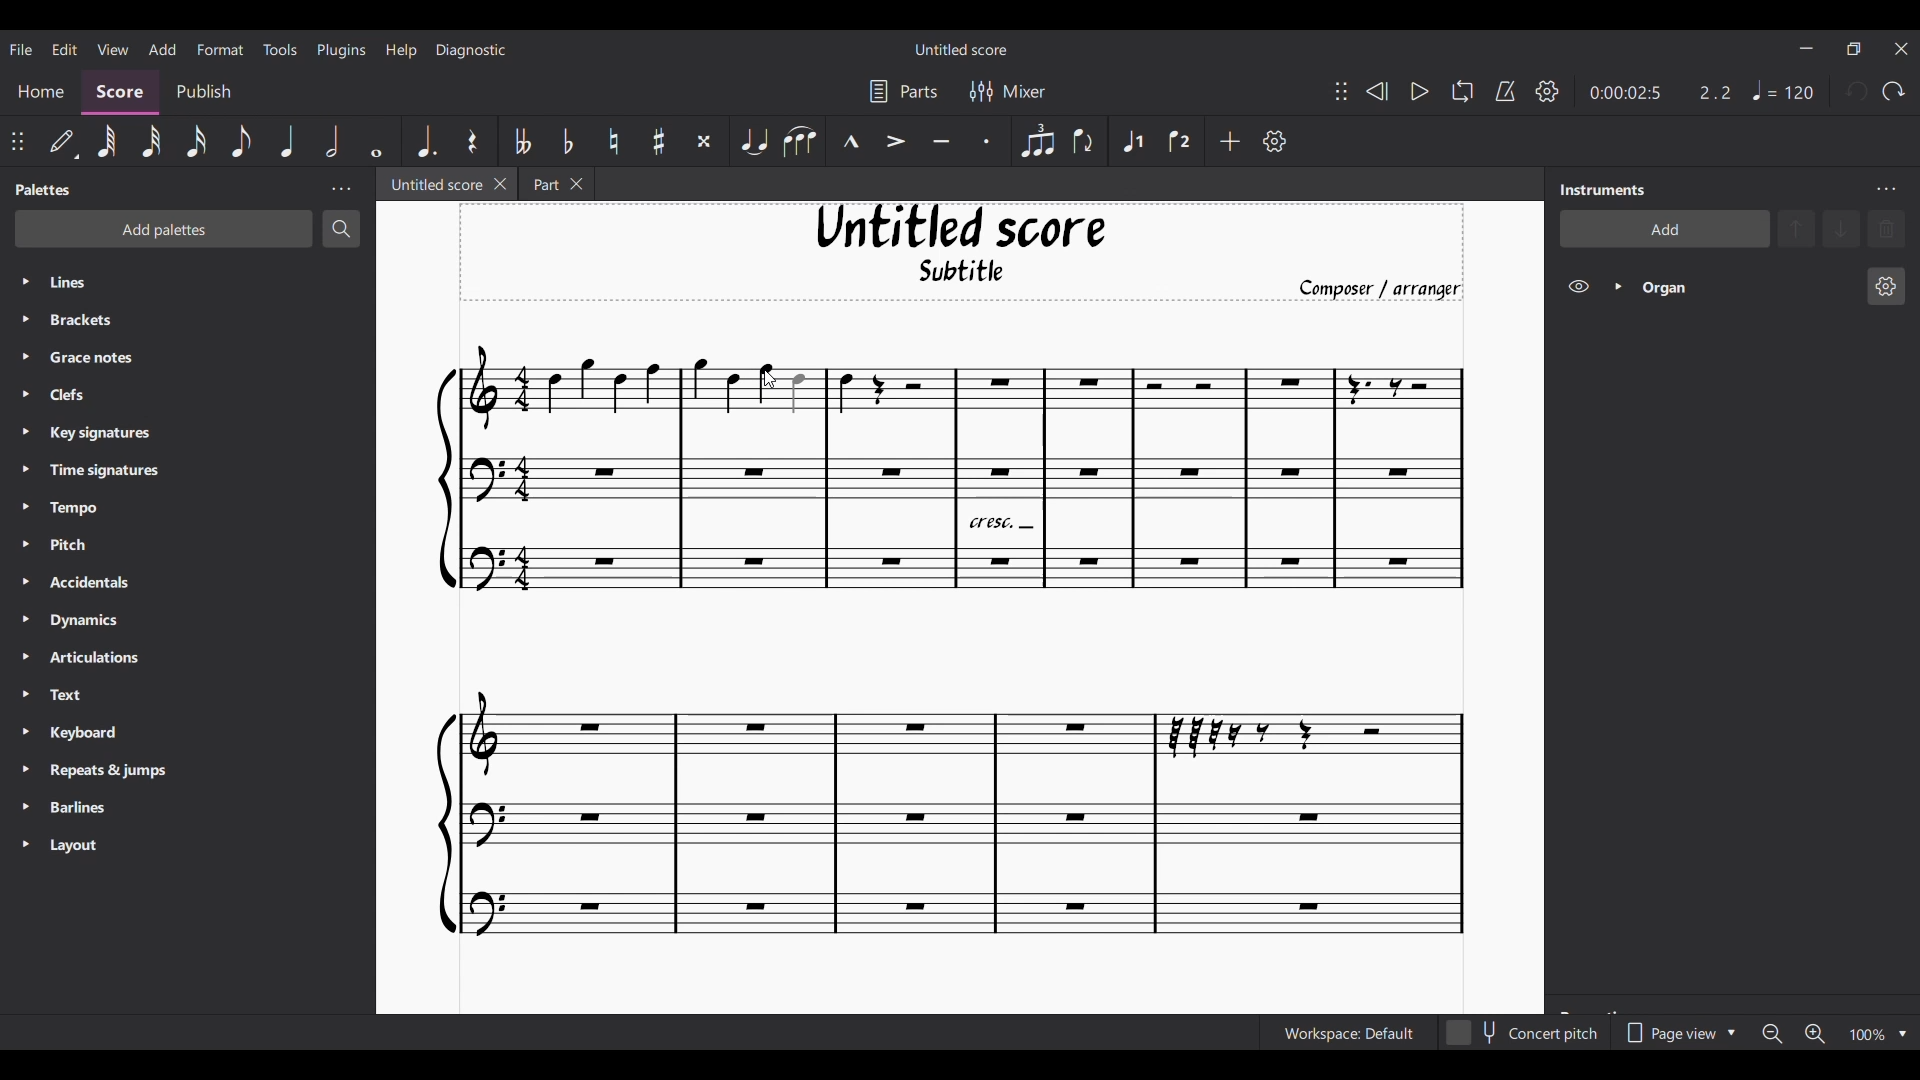  What do you see at coordinates (332, 142) in the screenshot?
I see `Half note` at bounding box center [332, 142].